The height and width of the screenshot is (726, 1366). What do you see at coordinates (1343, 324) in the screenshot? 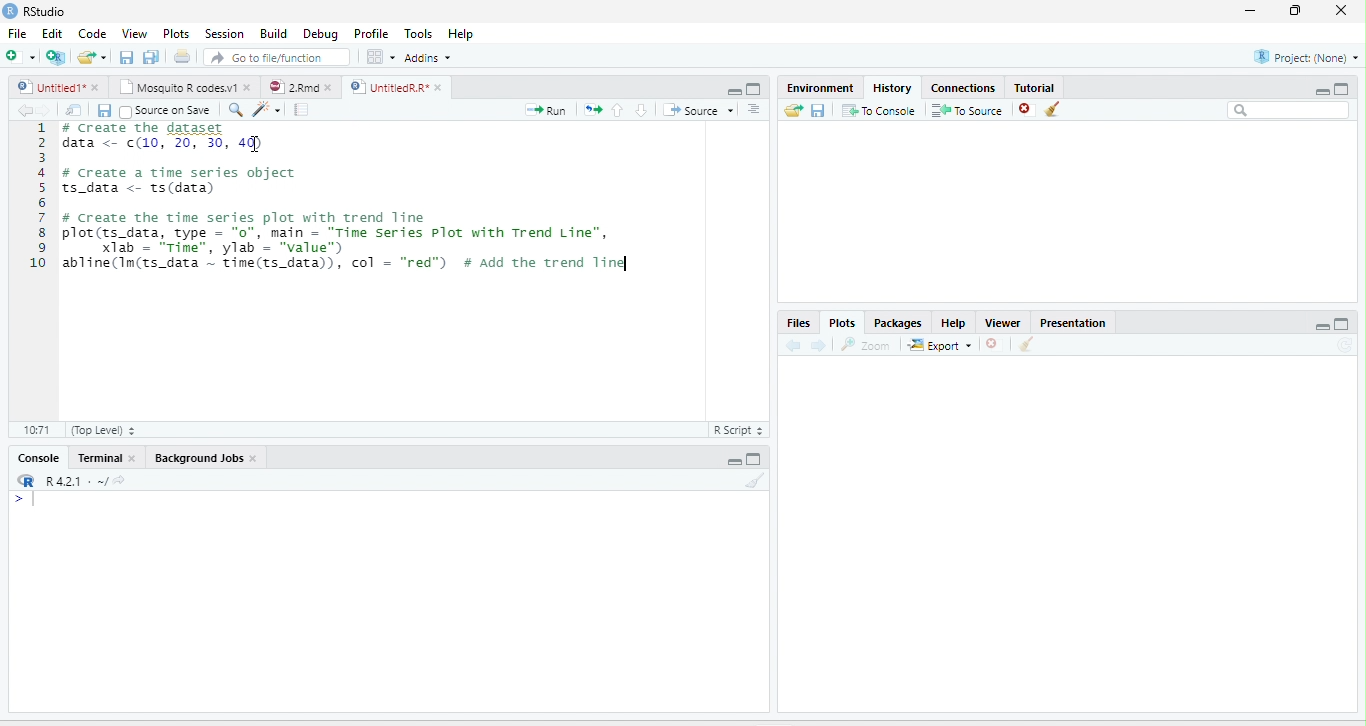
I see `Maximize` at bounding box center [1343, 324].